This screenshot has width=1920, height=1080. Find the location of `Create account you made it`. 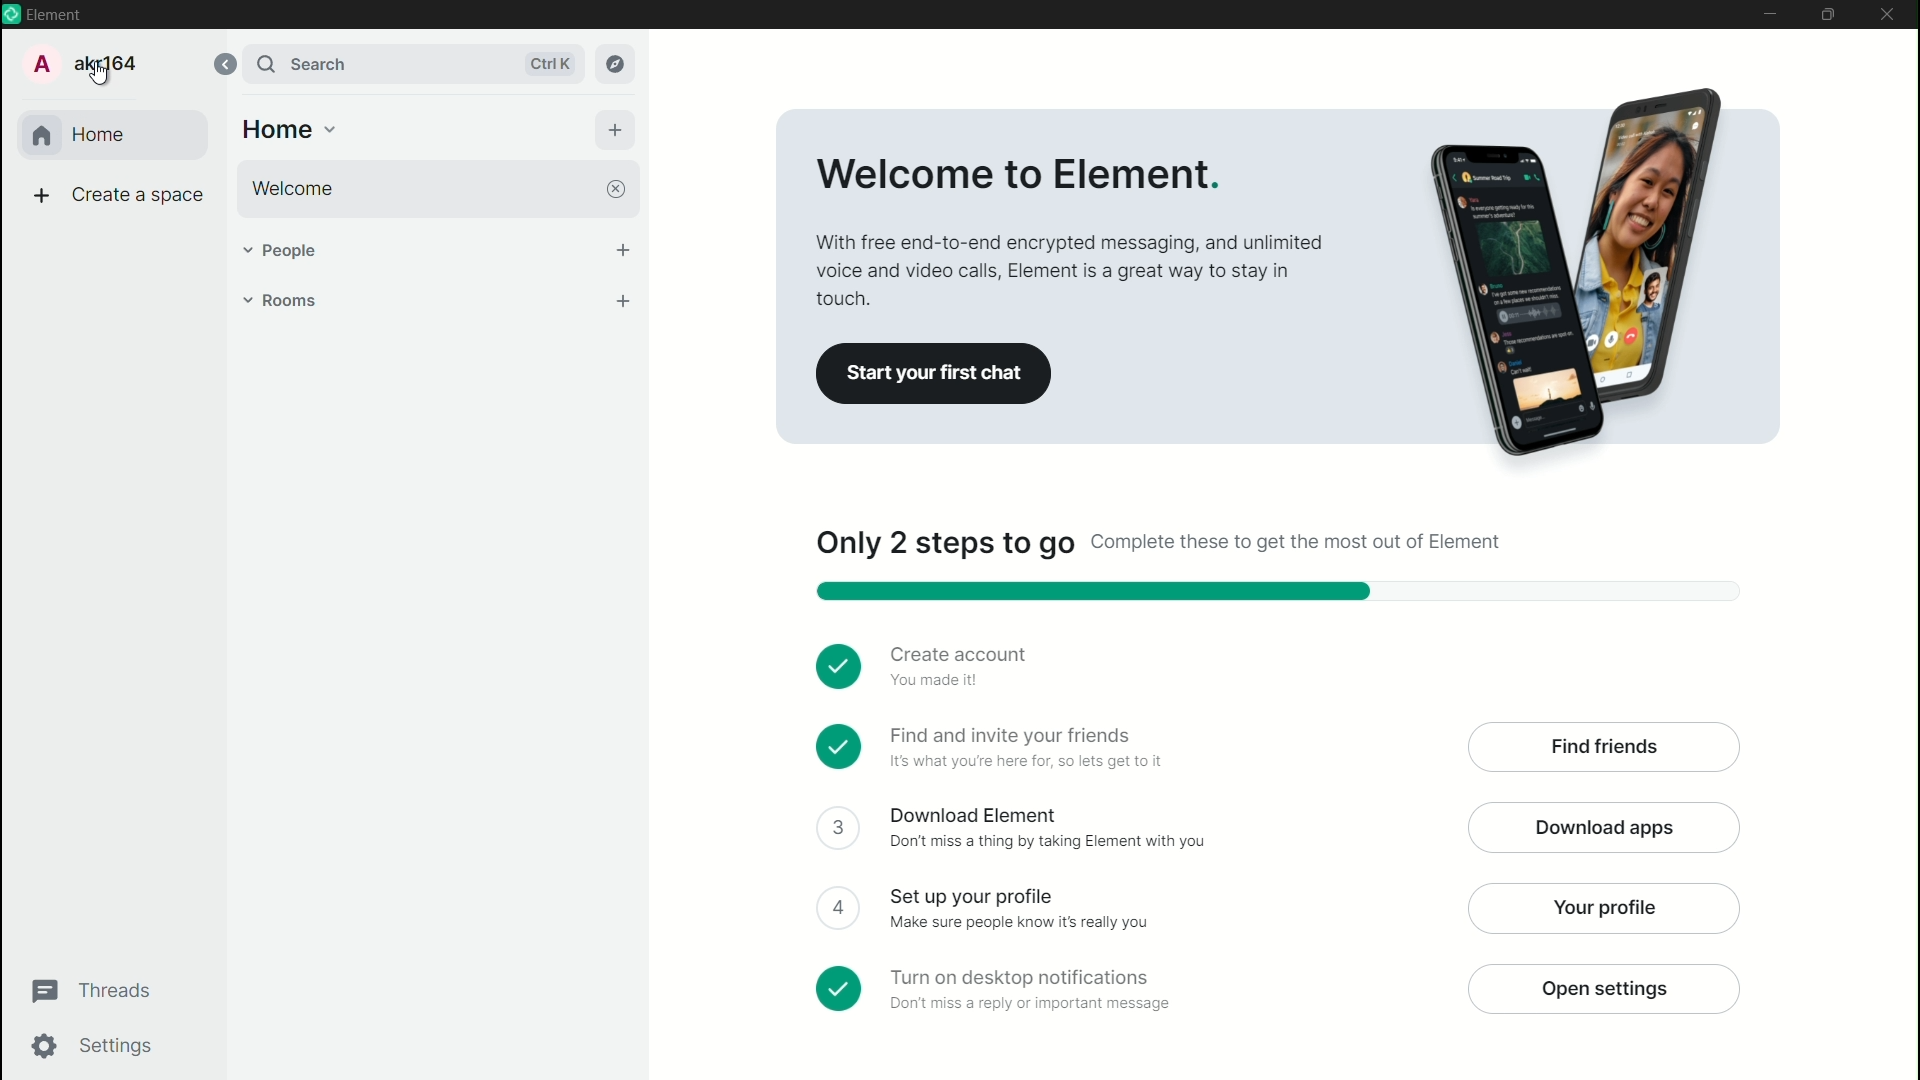

Create account you made it is located at coordinates (958, 669).